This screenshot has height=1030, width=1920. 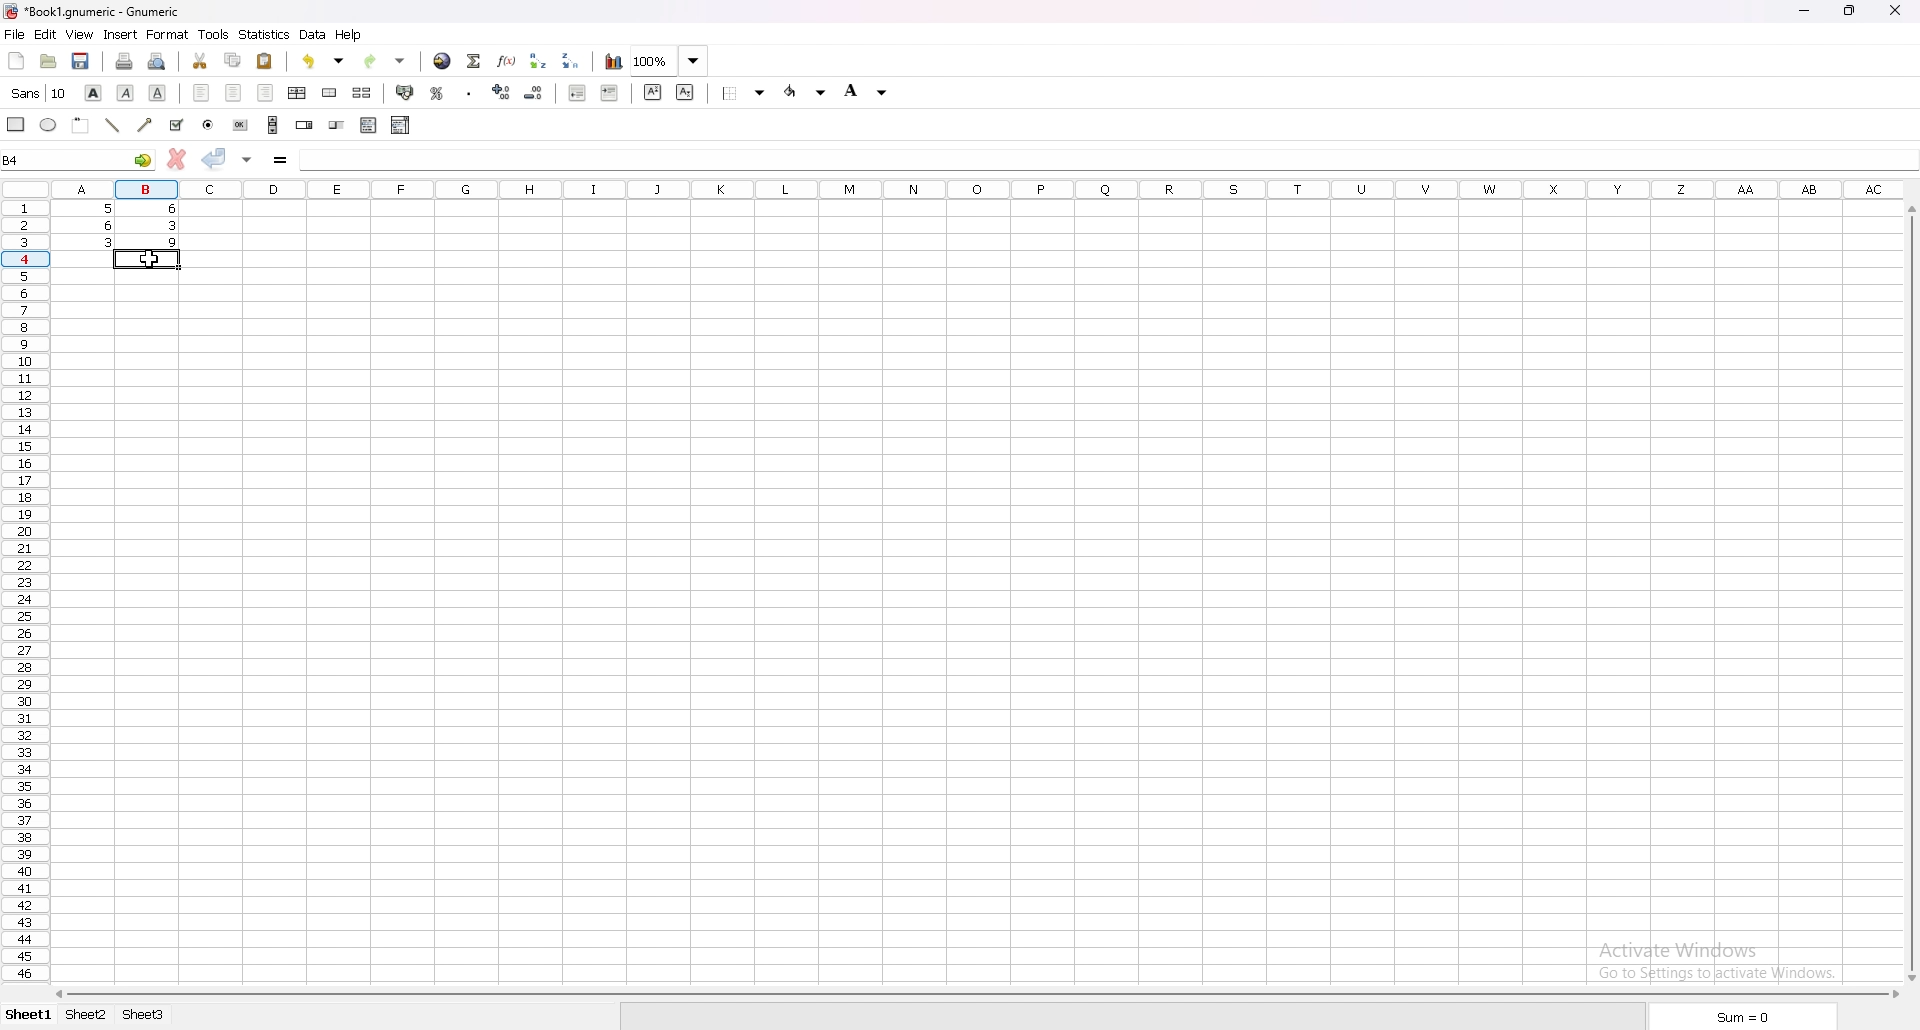 What do you see at coordinates (93, 94) in the screenshot?
I see `bold` at bounding box center [93, 94].